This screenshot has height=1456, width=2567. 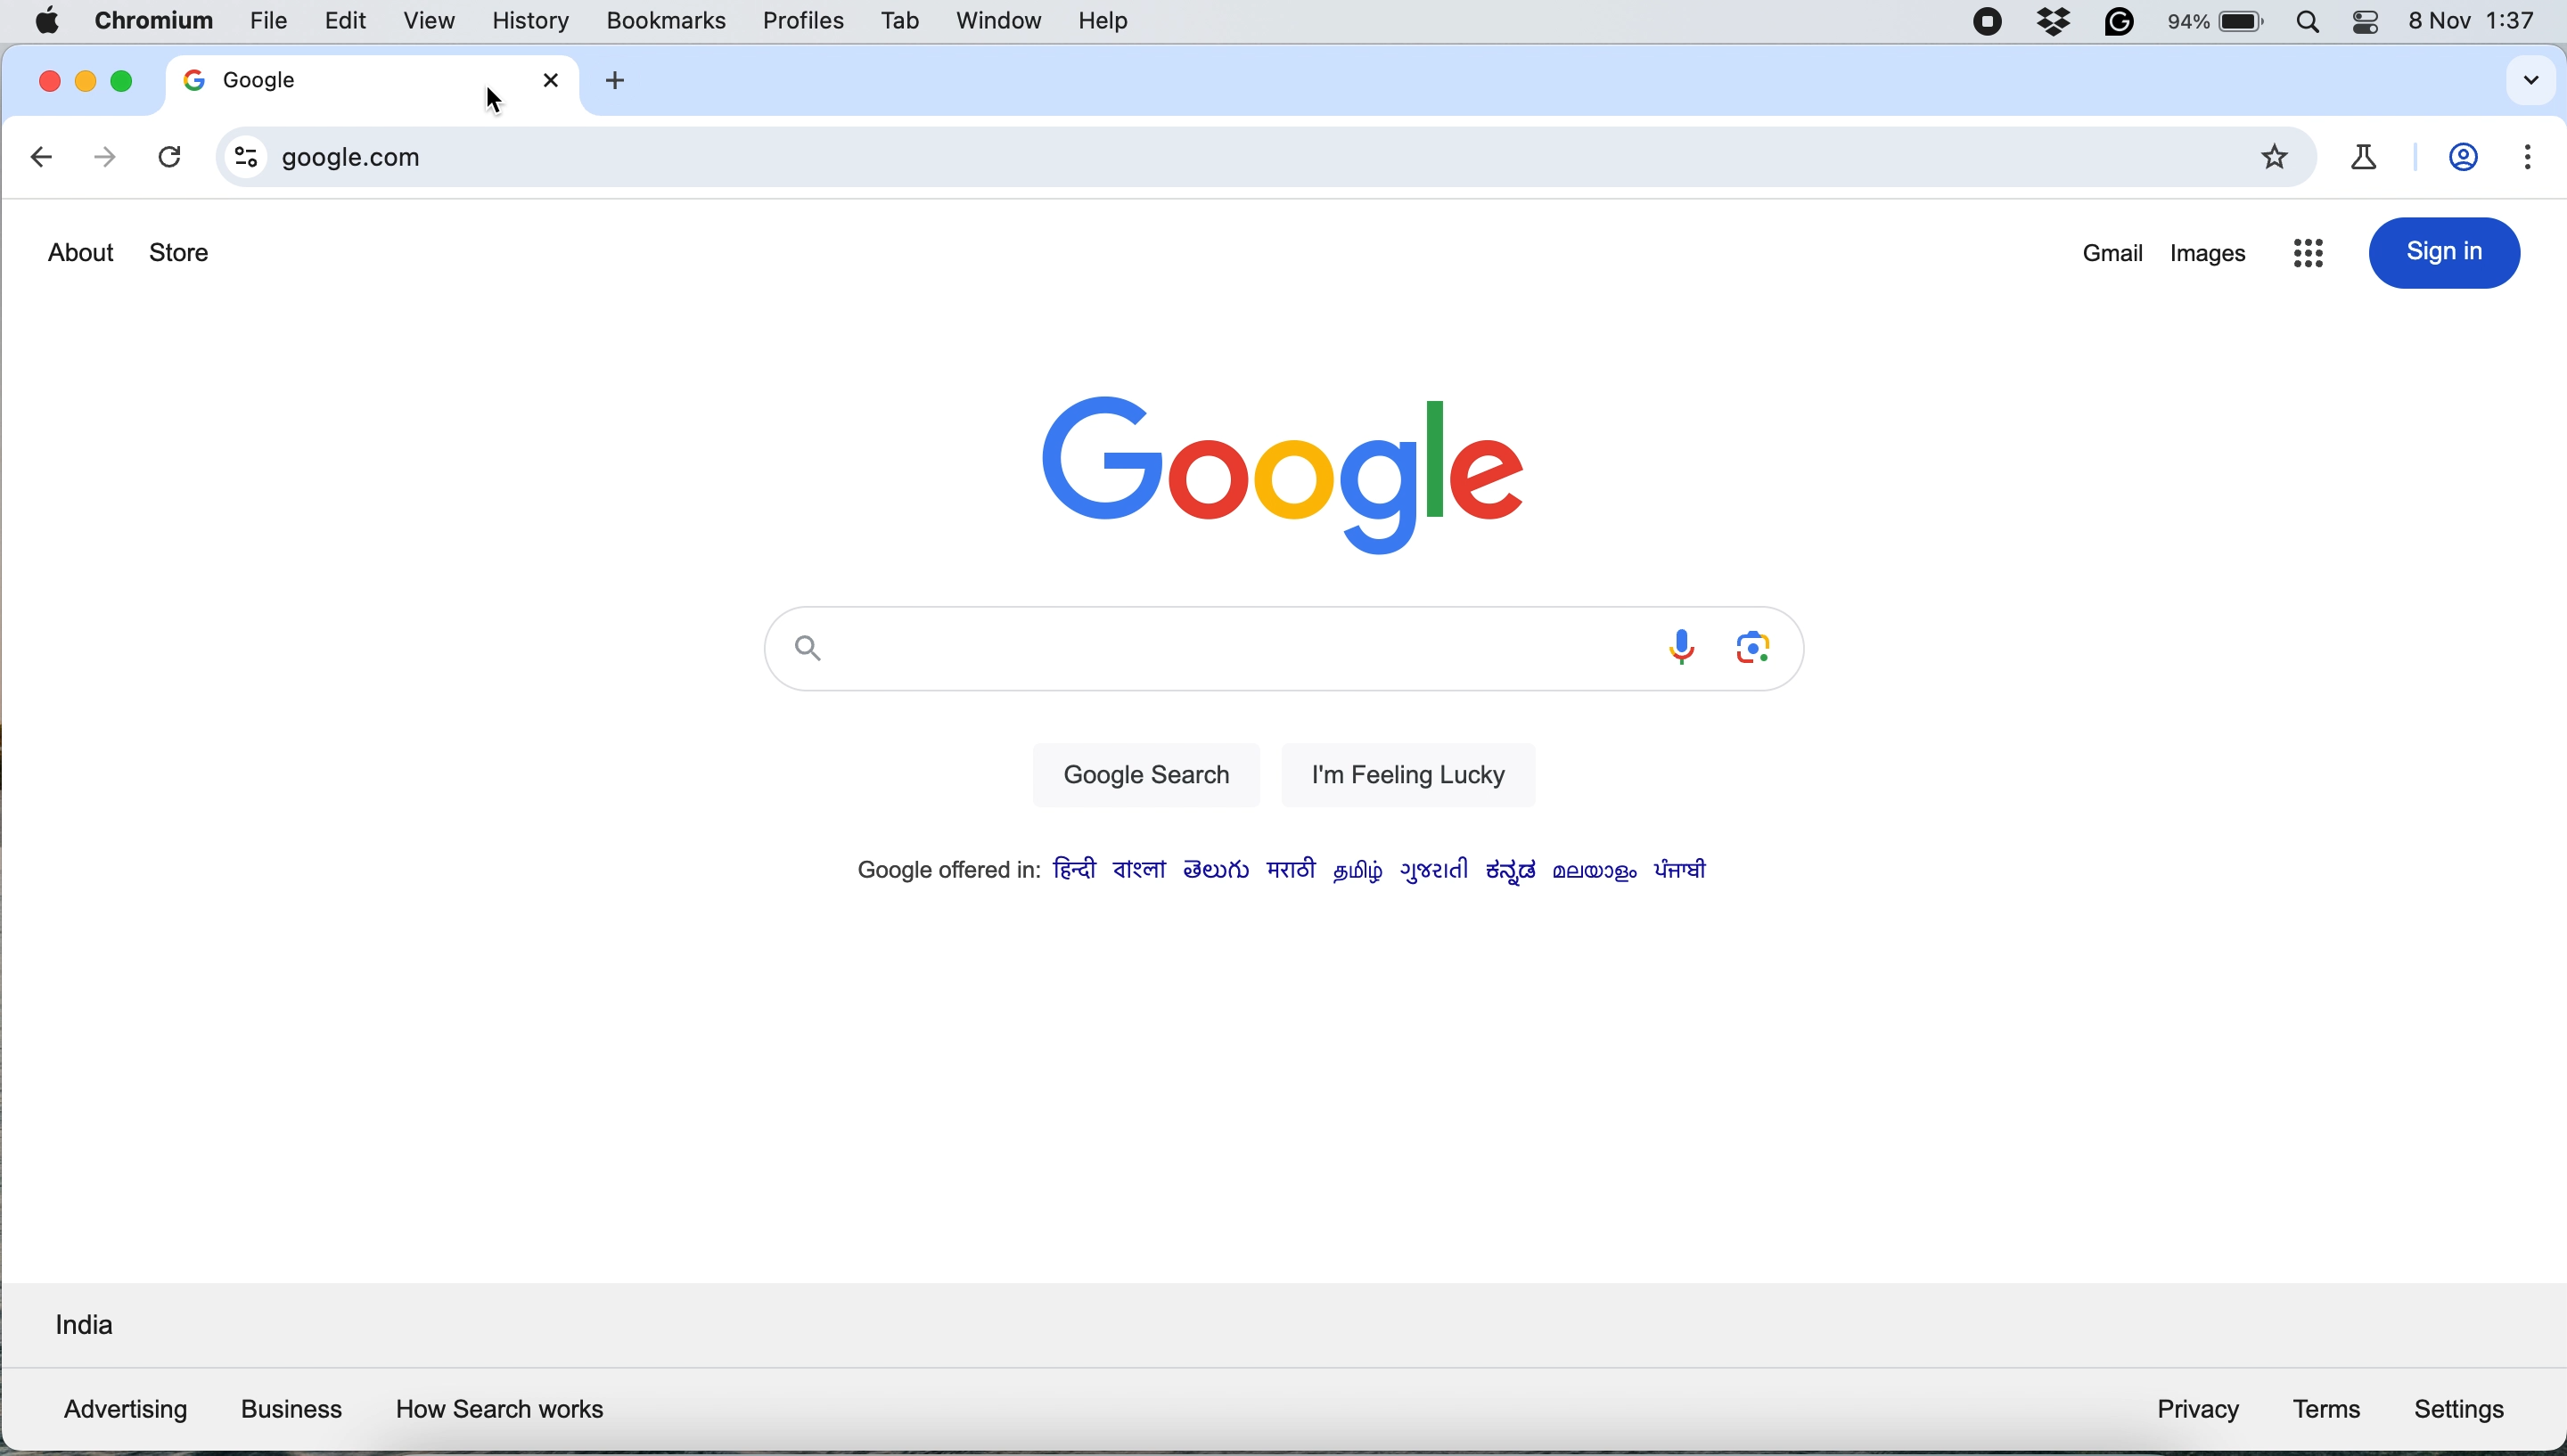 What do you see at coordinates (150, 24) in the screenshot?
I see `chromium` at bounding box center [150, 24].